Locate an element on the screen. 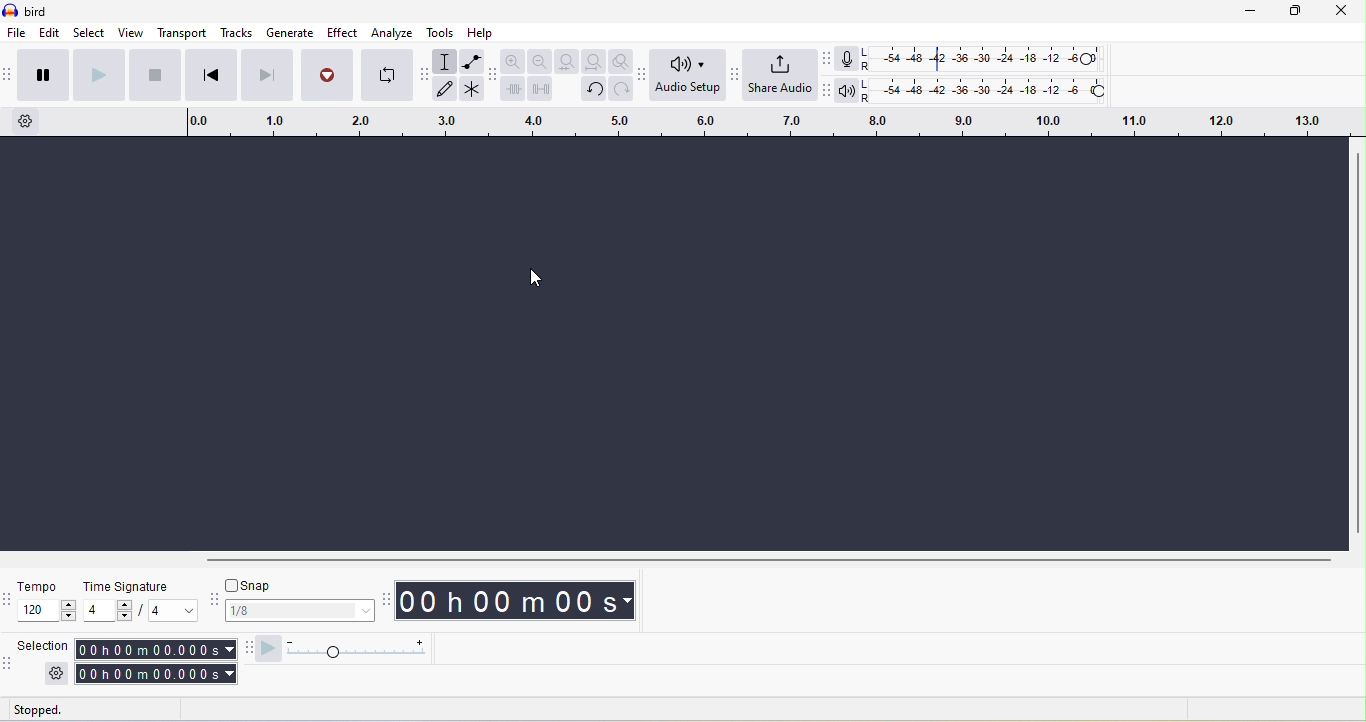  zoom out is located at coordinates (540, 61).